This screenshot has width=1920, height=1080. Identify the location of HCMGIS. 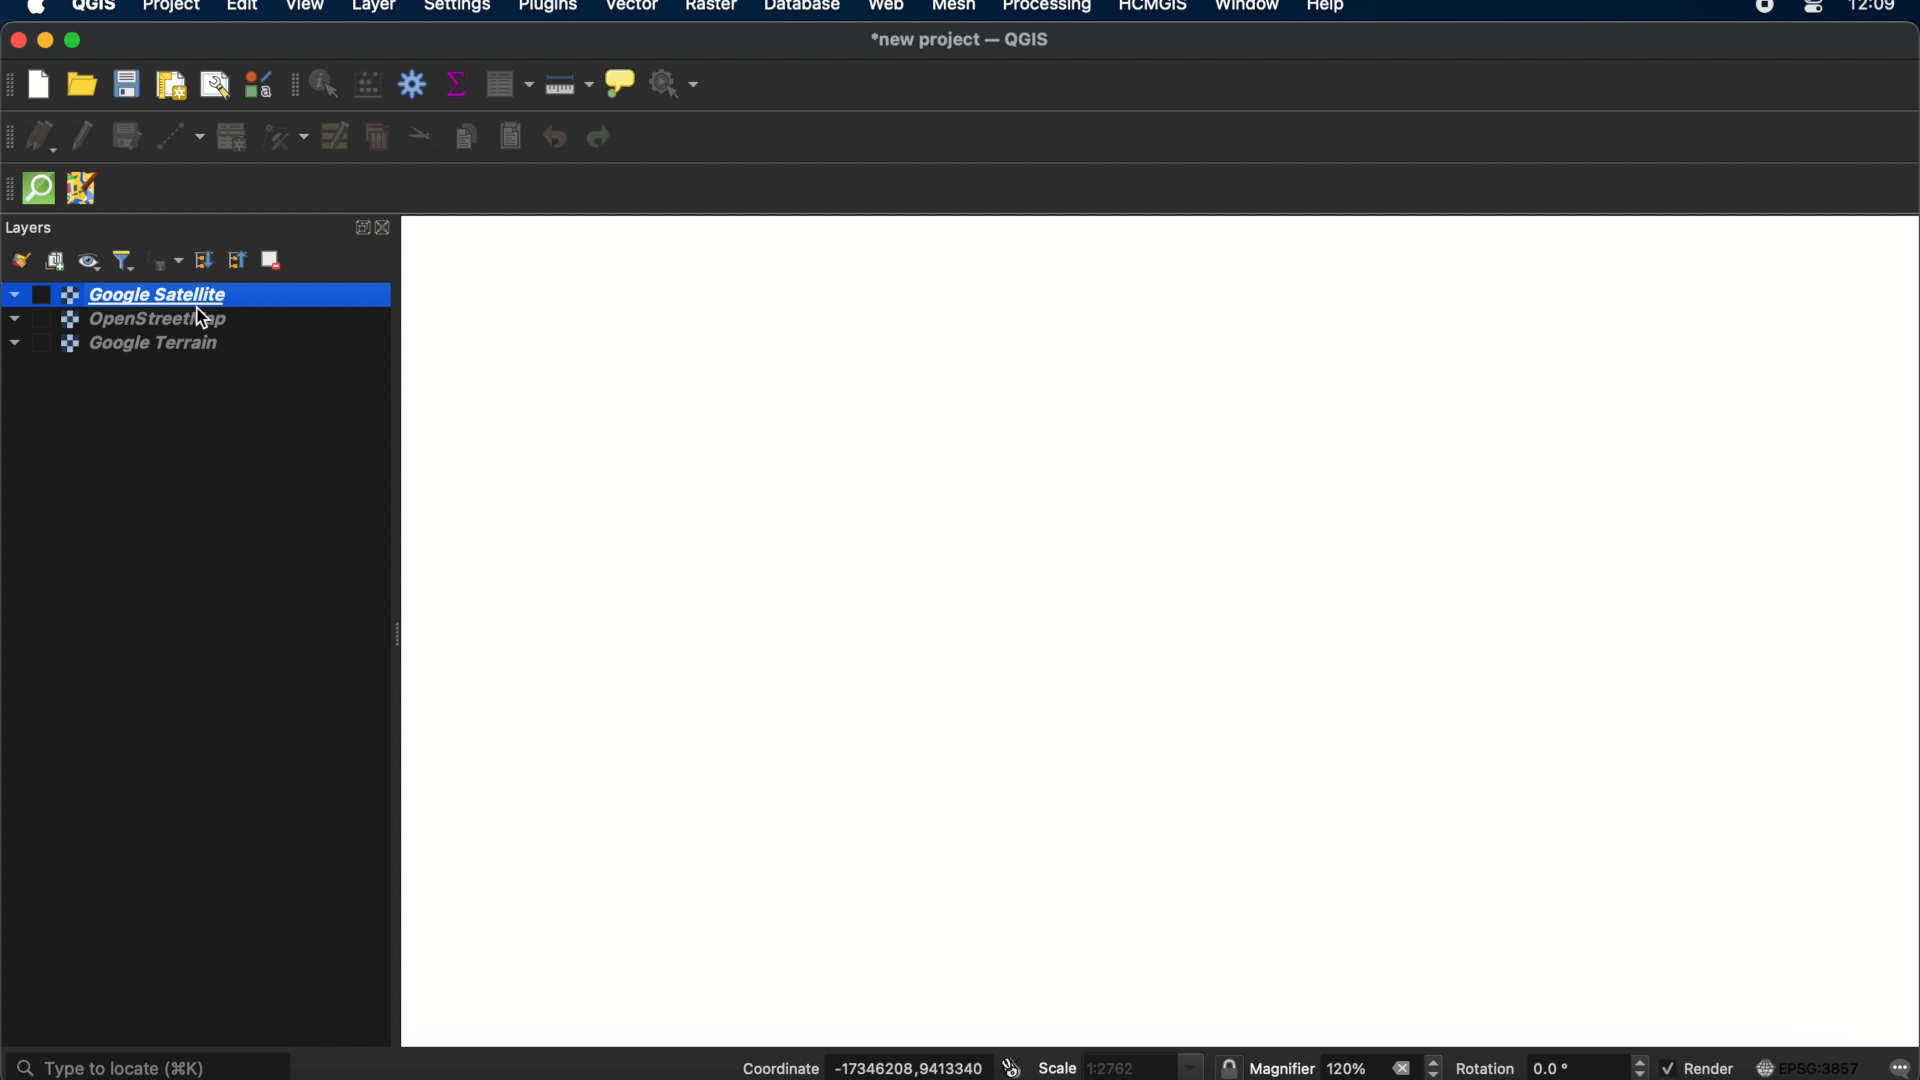
(1151, 8).